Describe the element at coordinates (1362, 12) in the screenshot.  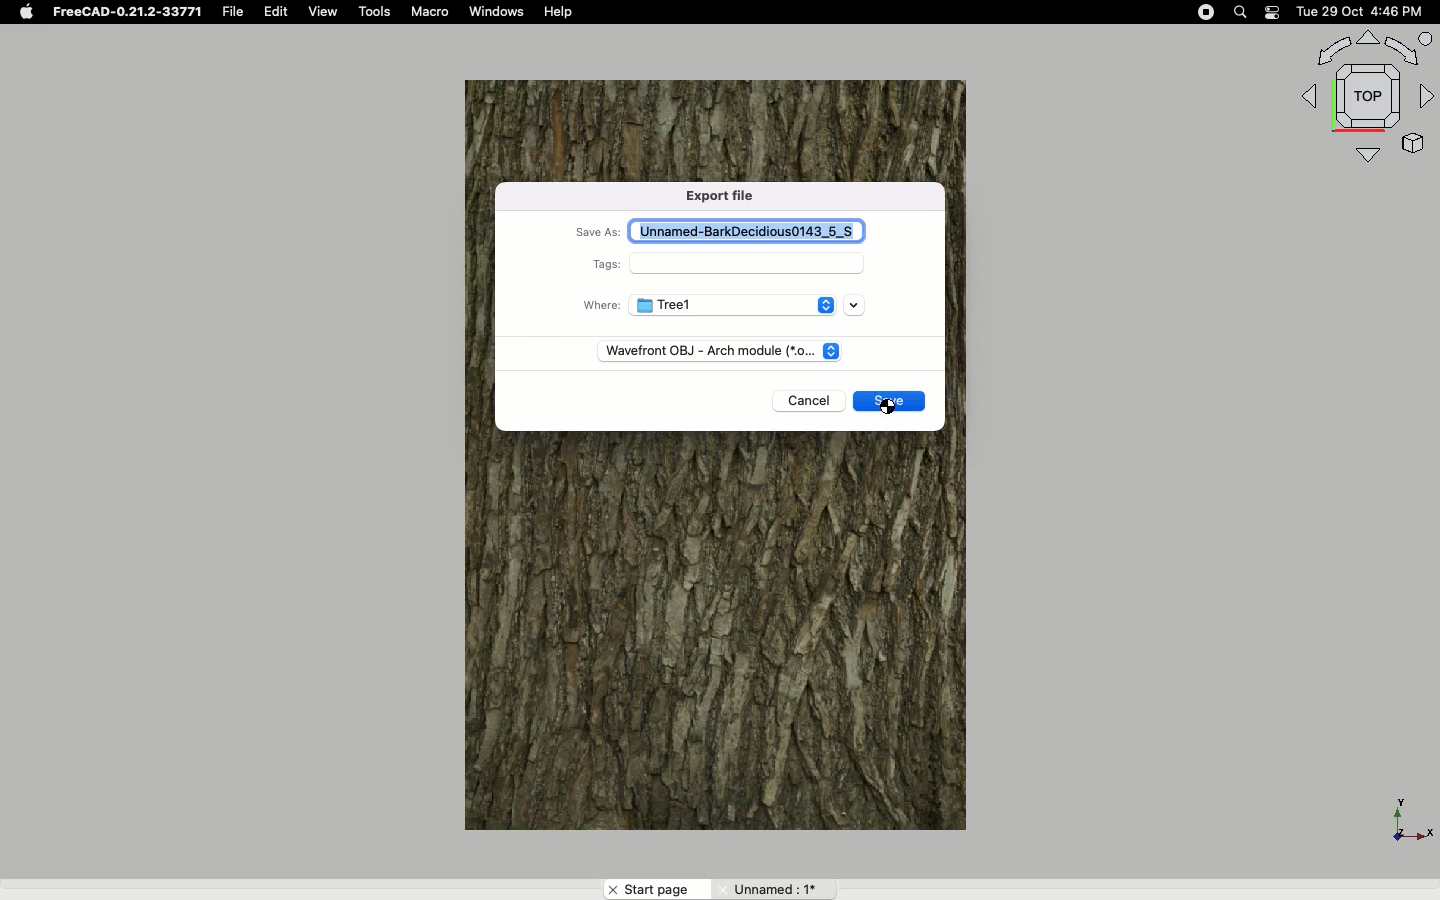
I see `Date/time` at that location.